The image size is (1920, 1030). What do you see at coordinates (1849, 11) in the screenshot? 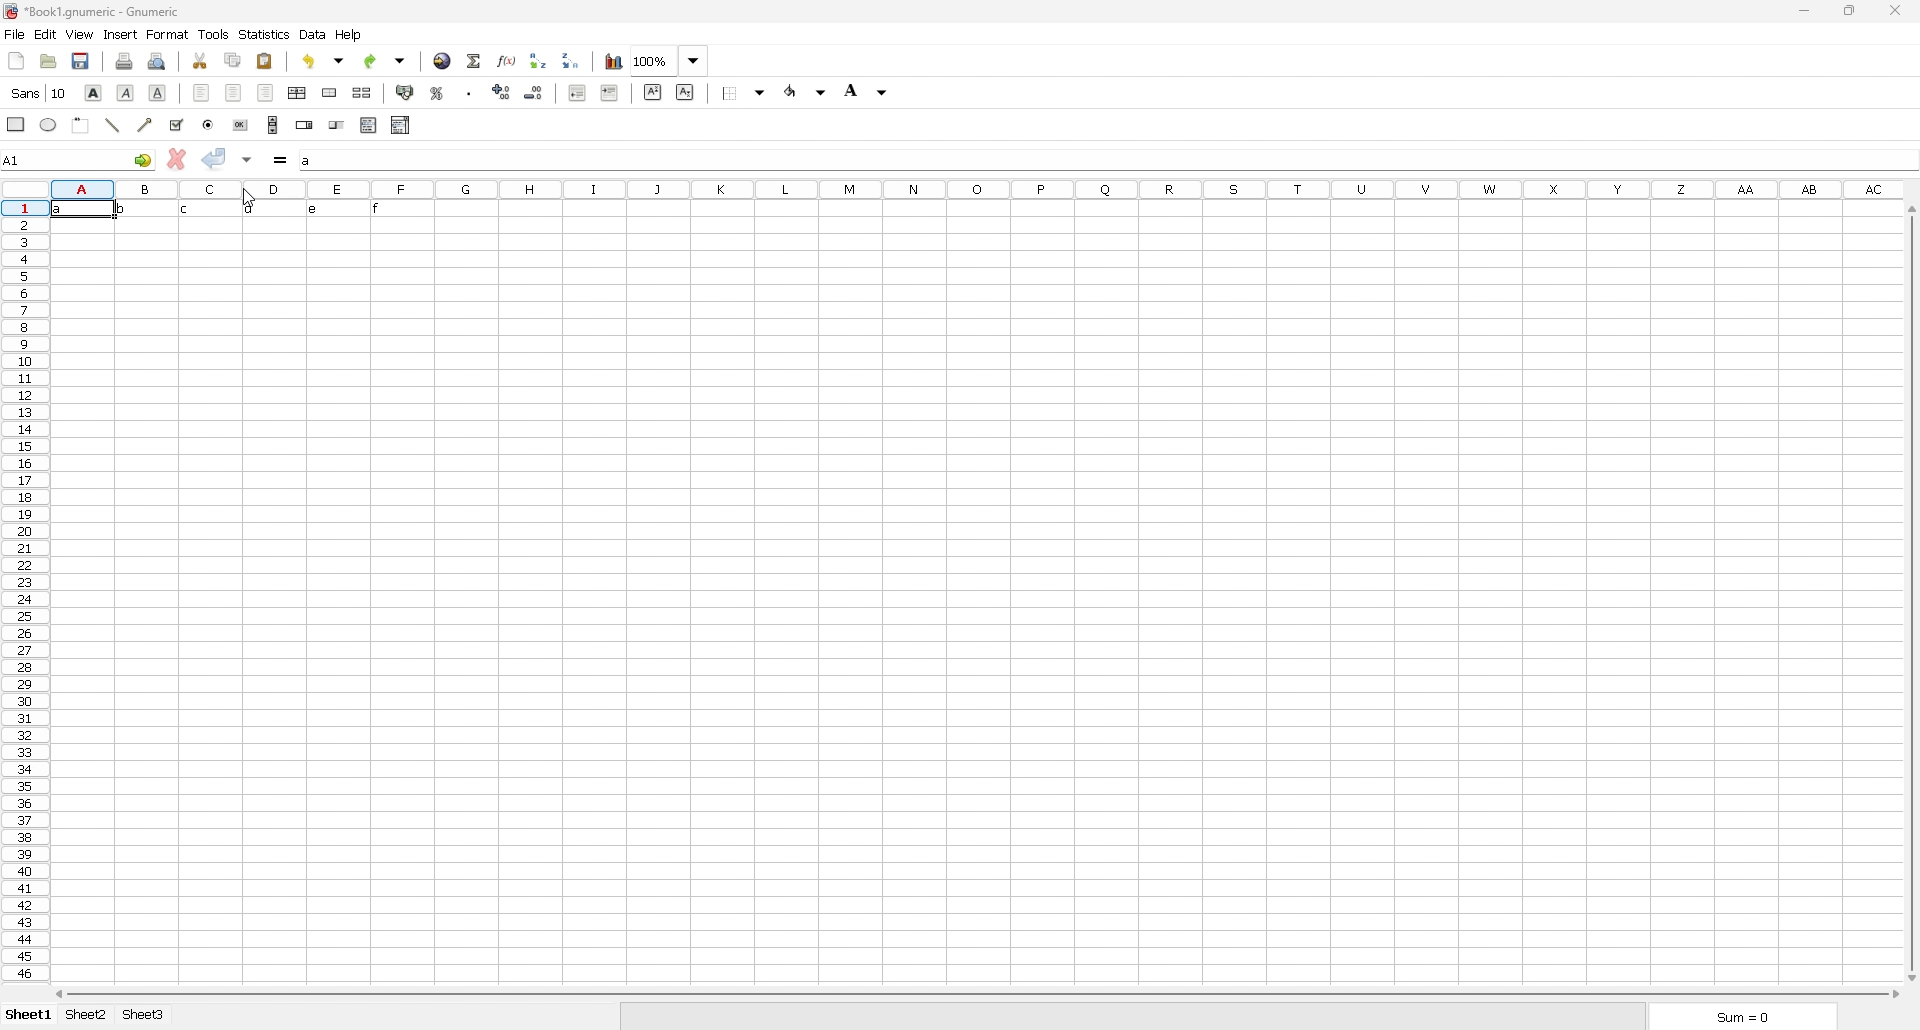
I see `resize` at bounding box center [1849, 11].